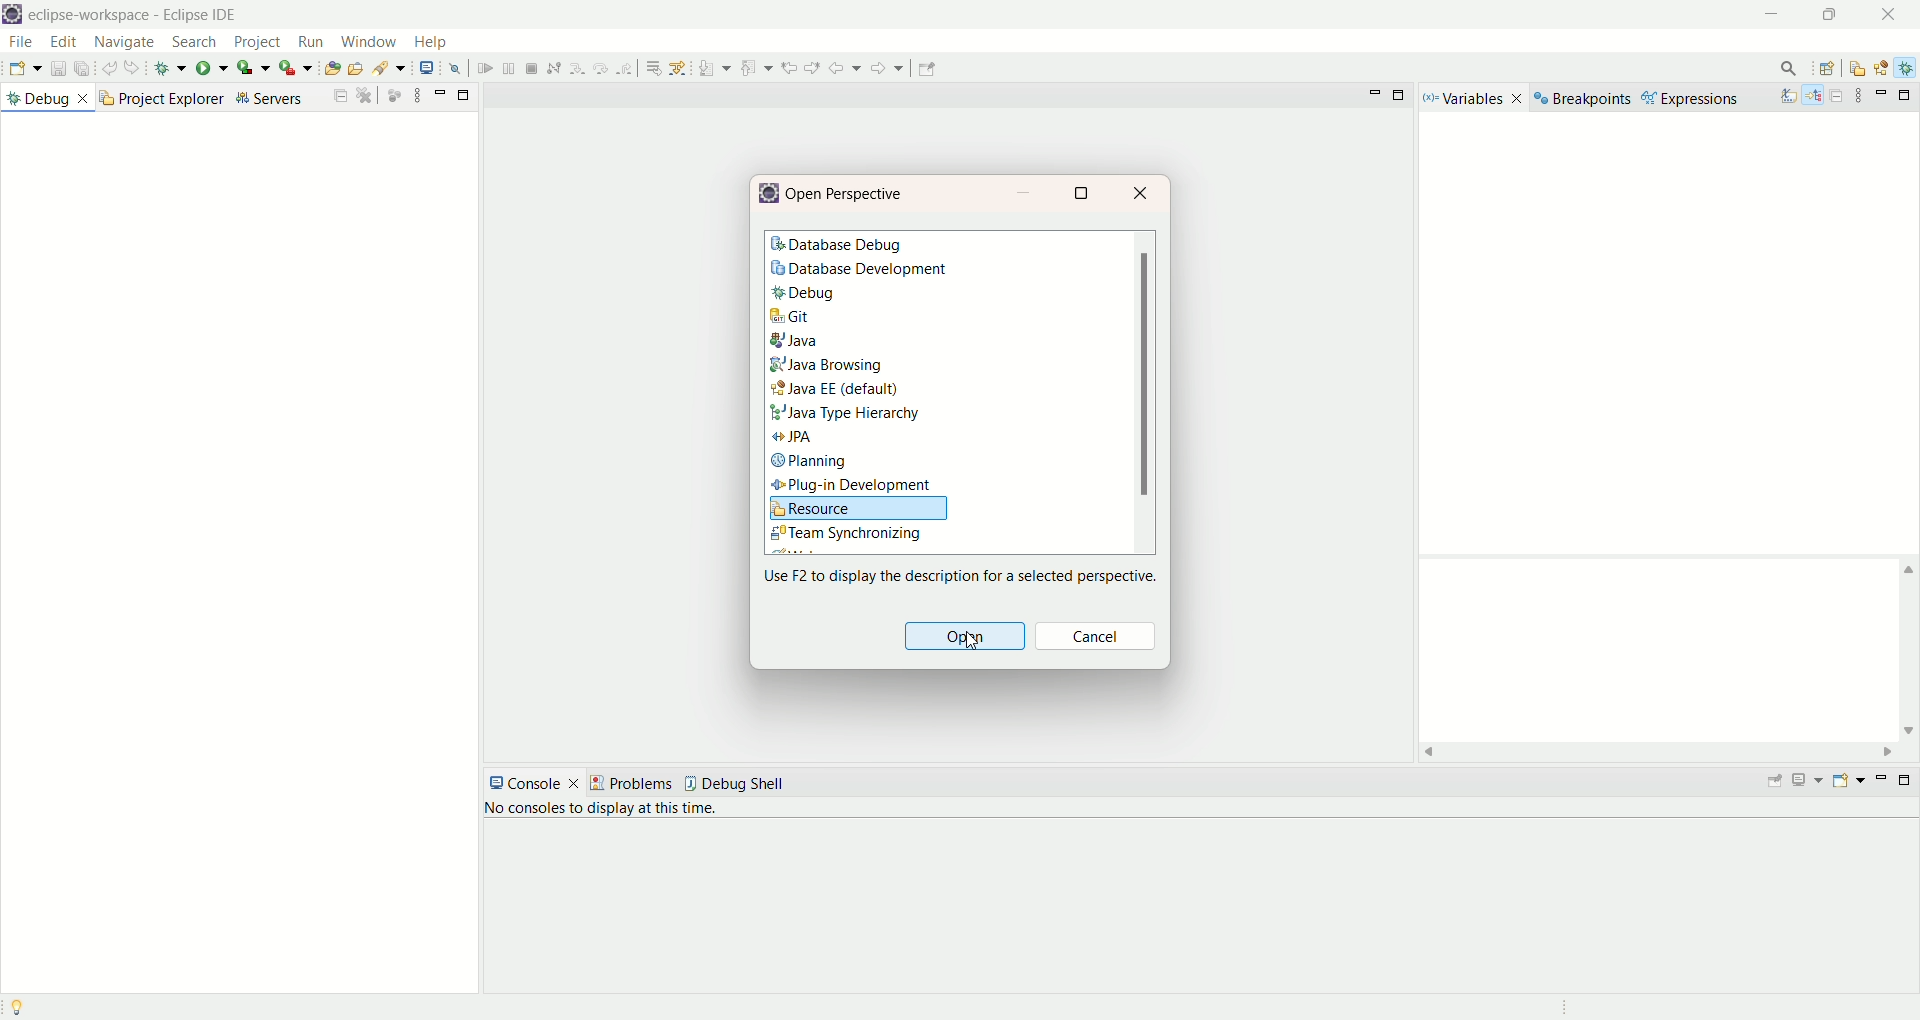 This screenshot has height=1020, width=1920. I want to click on logo, so click(13, 15).